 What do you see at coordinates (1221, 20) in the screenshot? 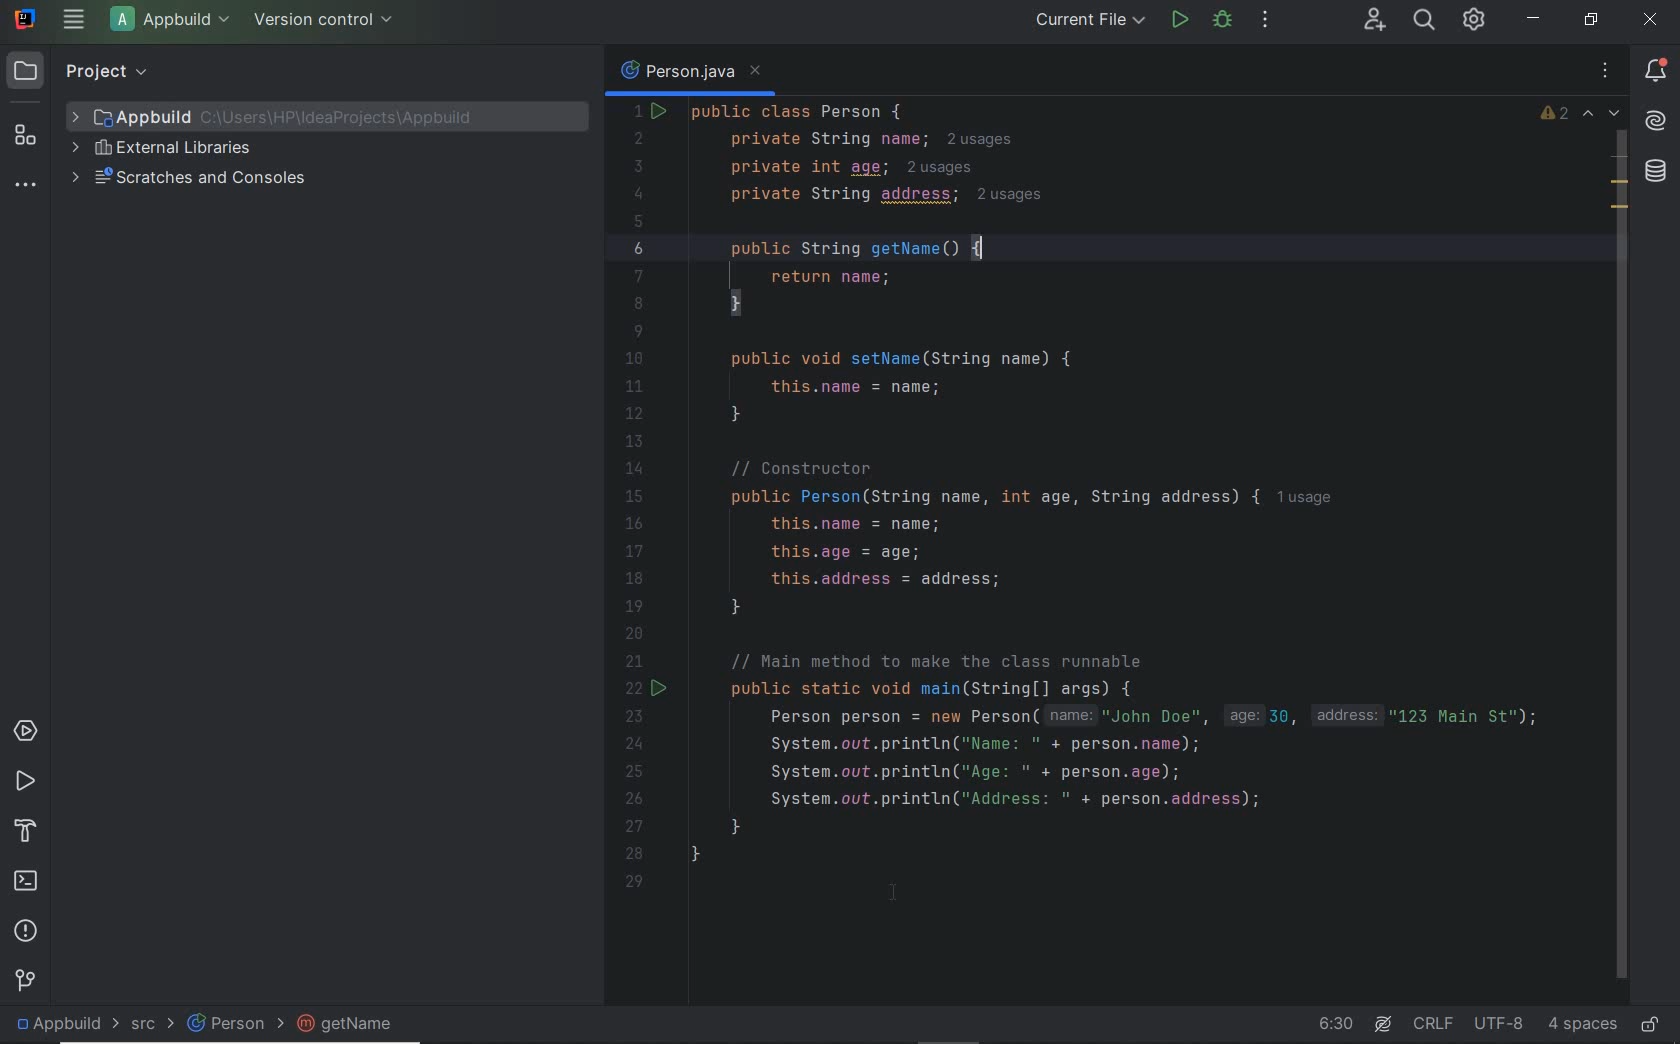
I see `debug` at bounding box center [1221, 20].